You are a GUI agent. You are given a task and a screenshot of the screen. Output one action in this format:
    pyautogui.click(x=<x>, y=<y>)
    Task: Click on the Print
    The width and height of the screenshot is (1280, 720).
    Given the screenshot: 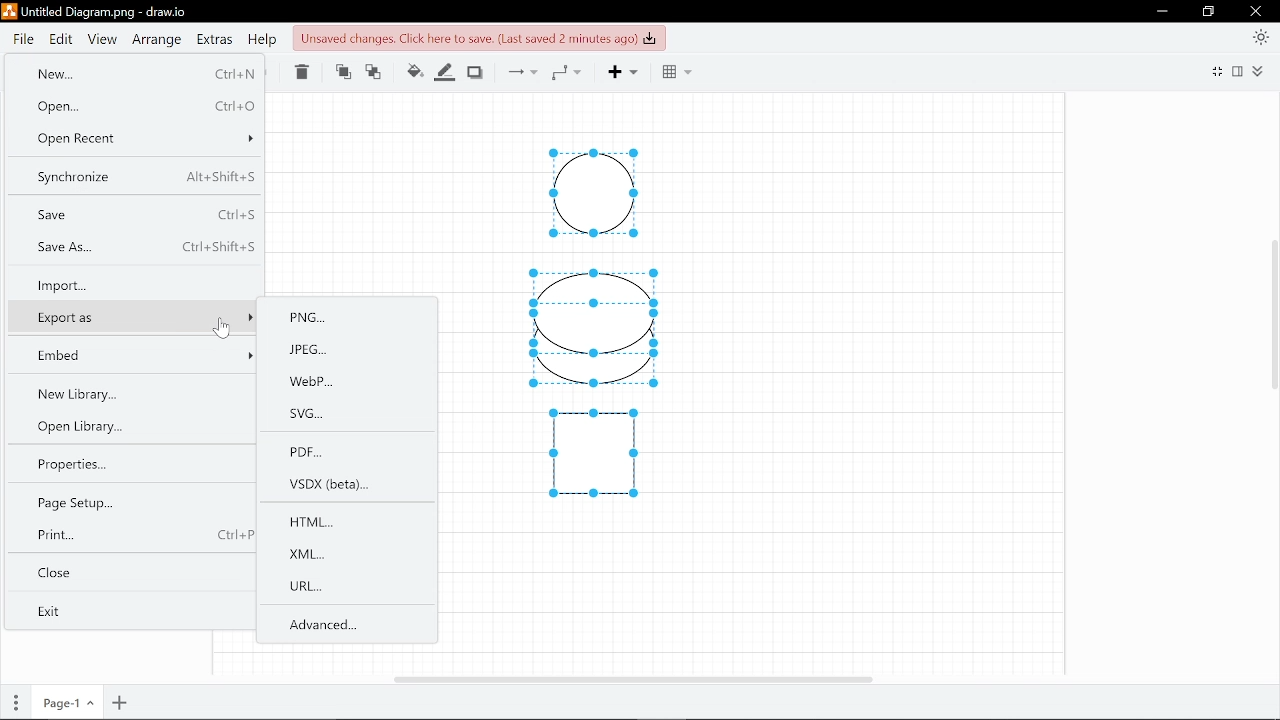 What is the action you would take?
    pyautogui.click(x=134, y=534)
    